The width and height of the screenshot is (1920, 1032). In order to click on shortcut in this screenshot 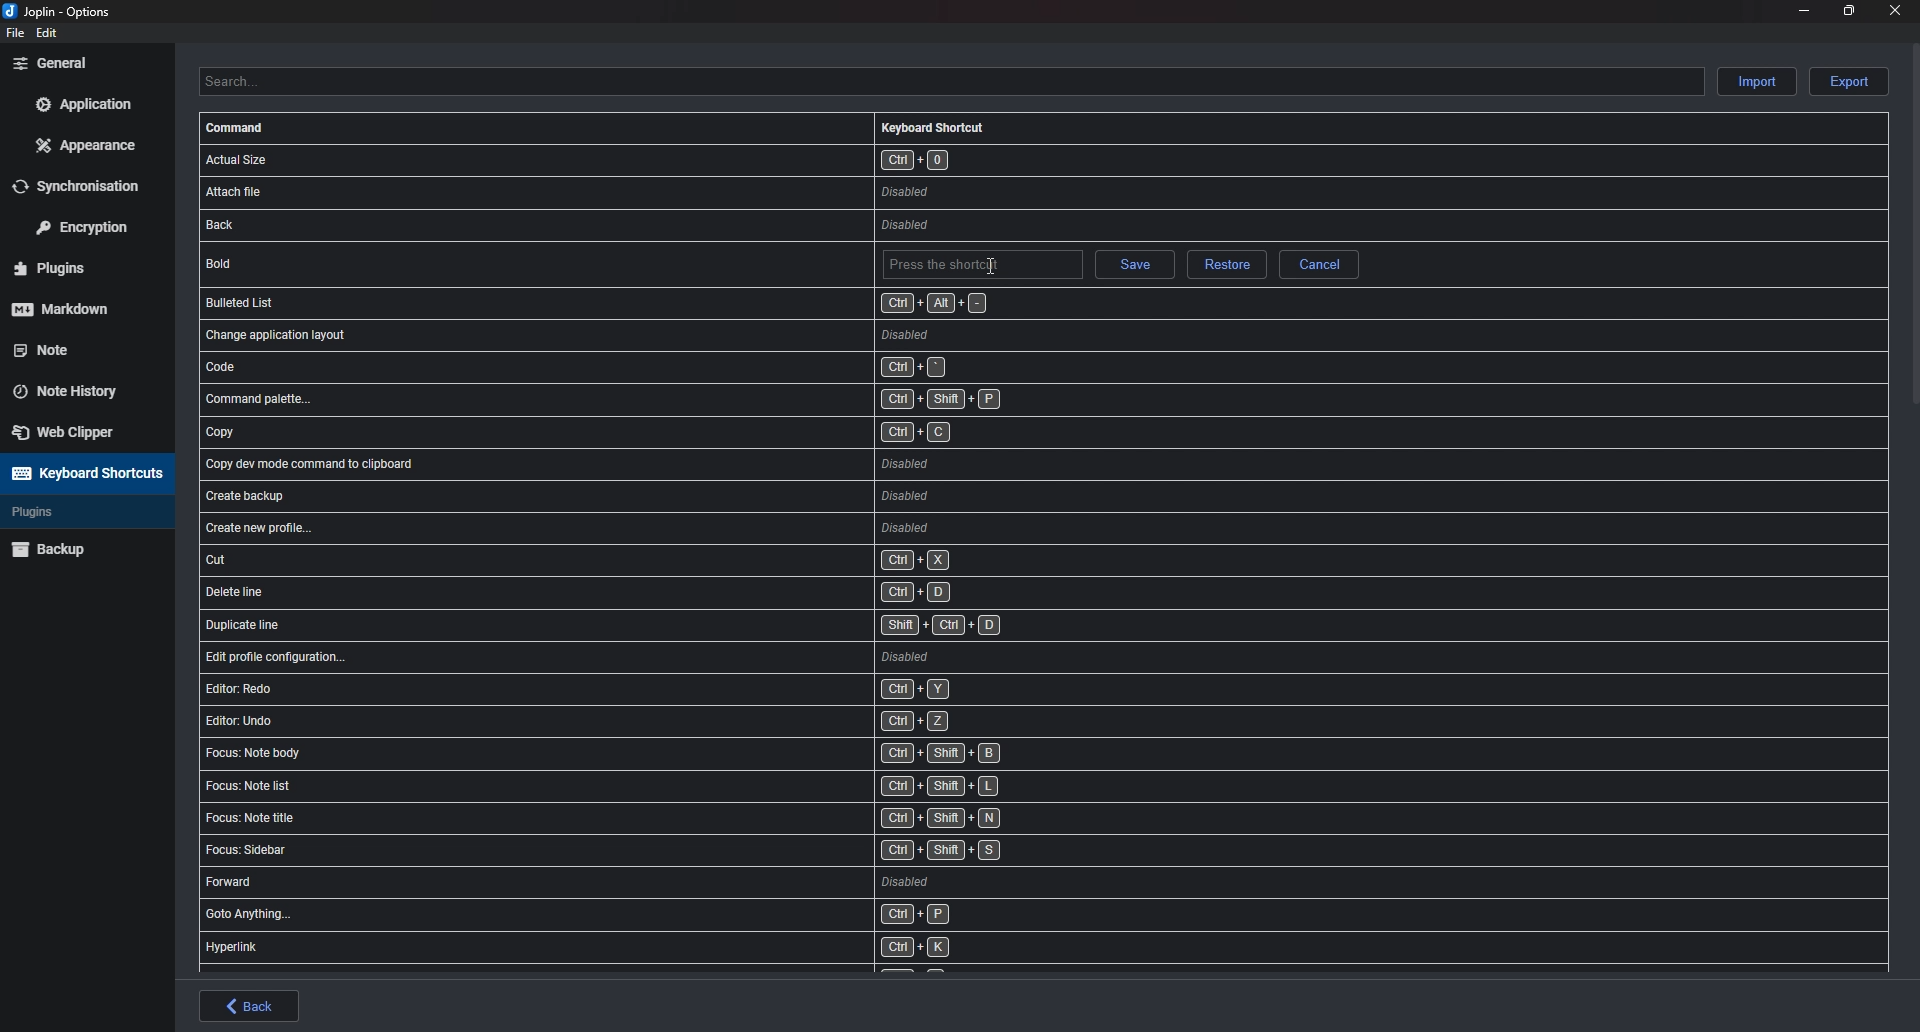, I will do `click(673, 366)`.